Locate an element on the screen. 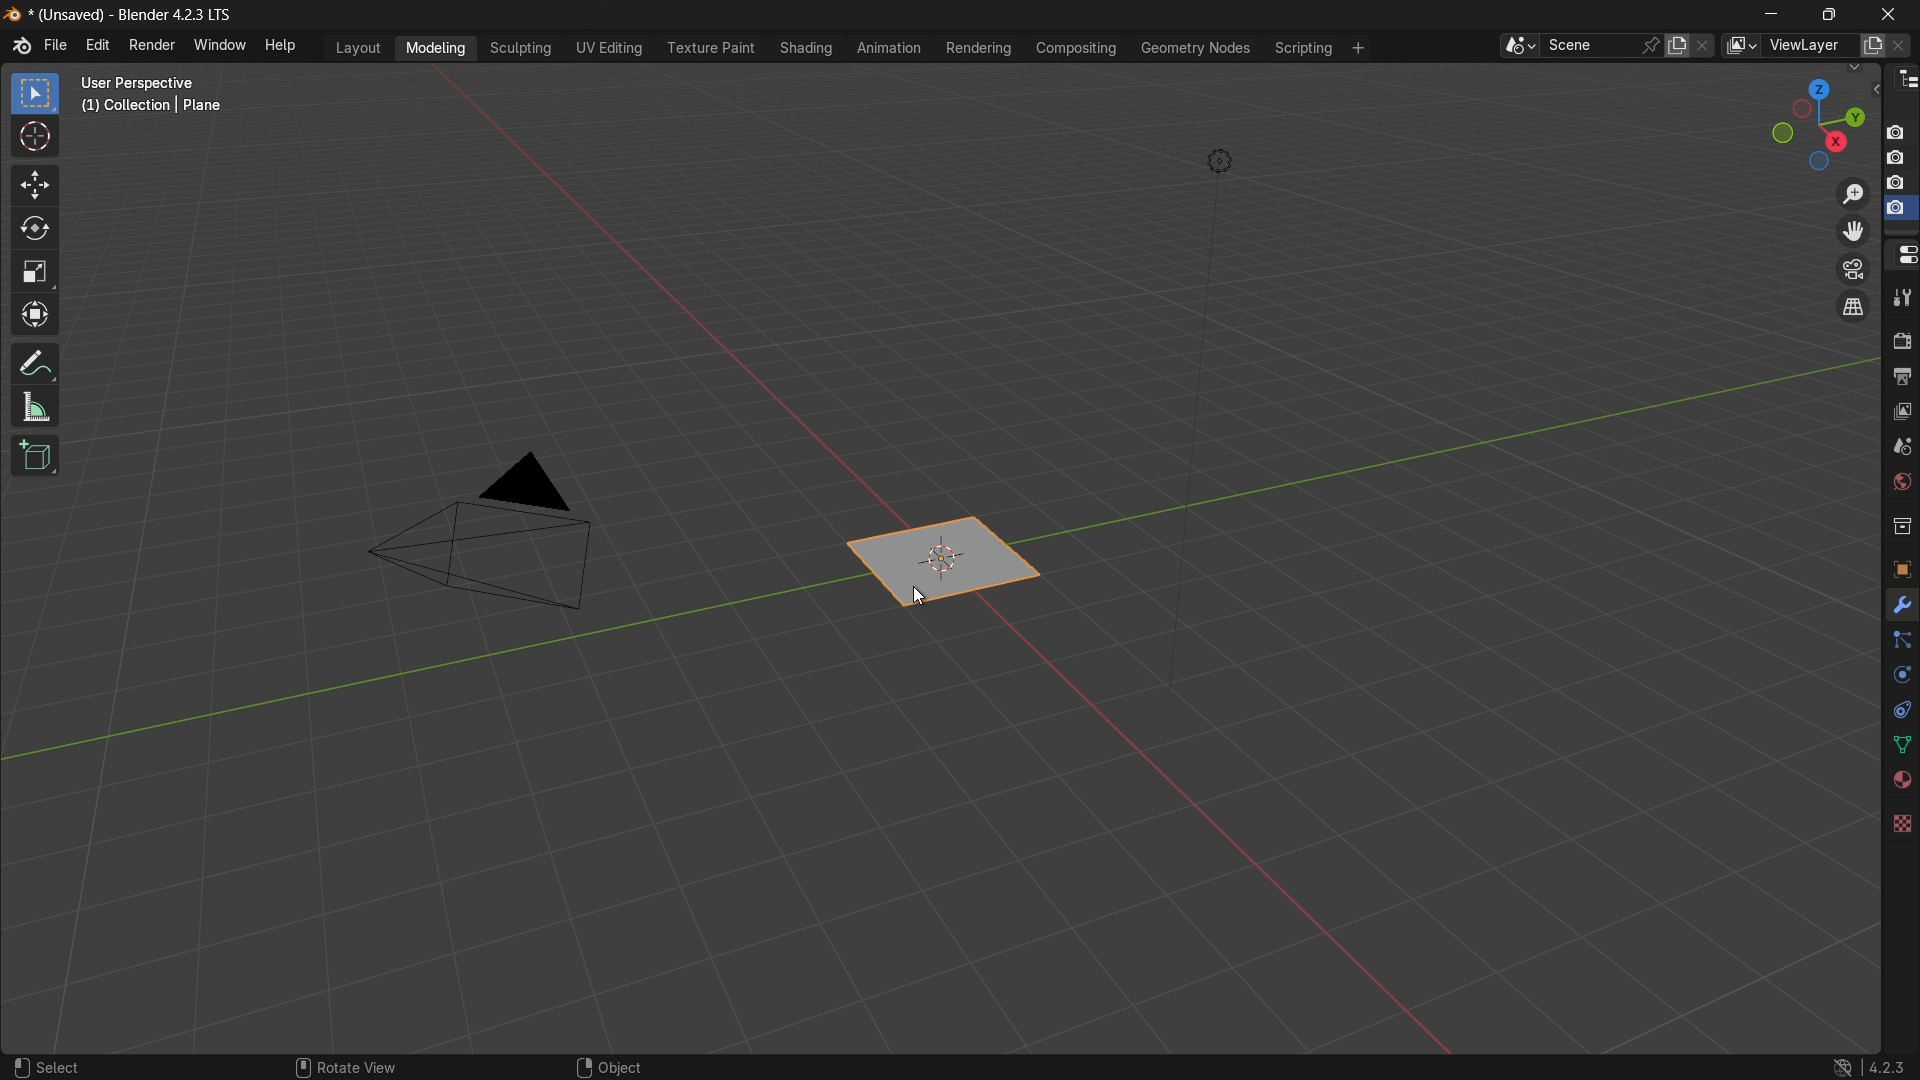 Image resolution: width=1920 pixels, height=1080 pixels. output is located at coordinates (1900, 374).